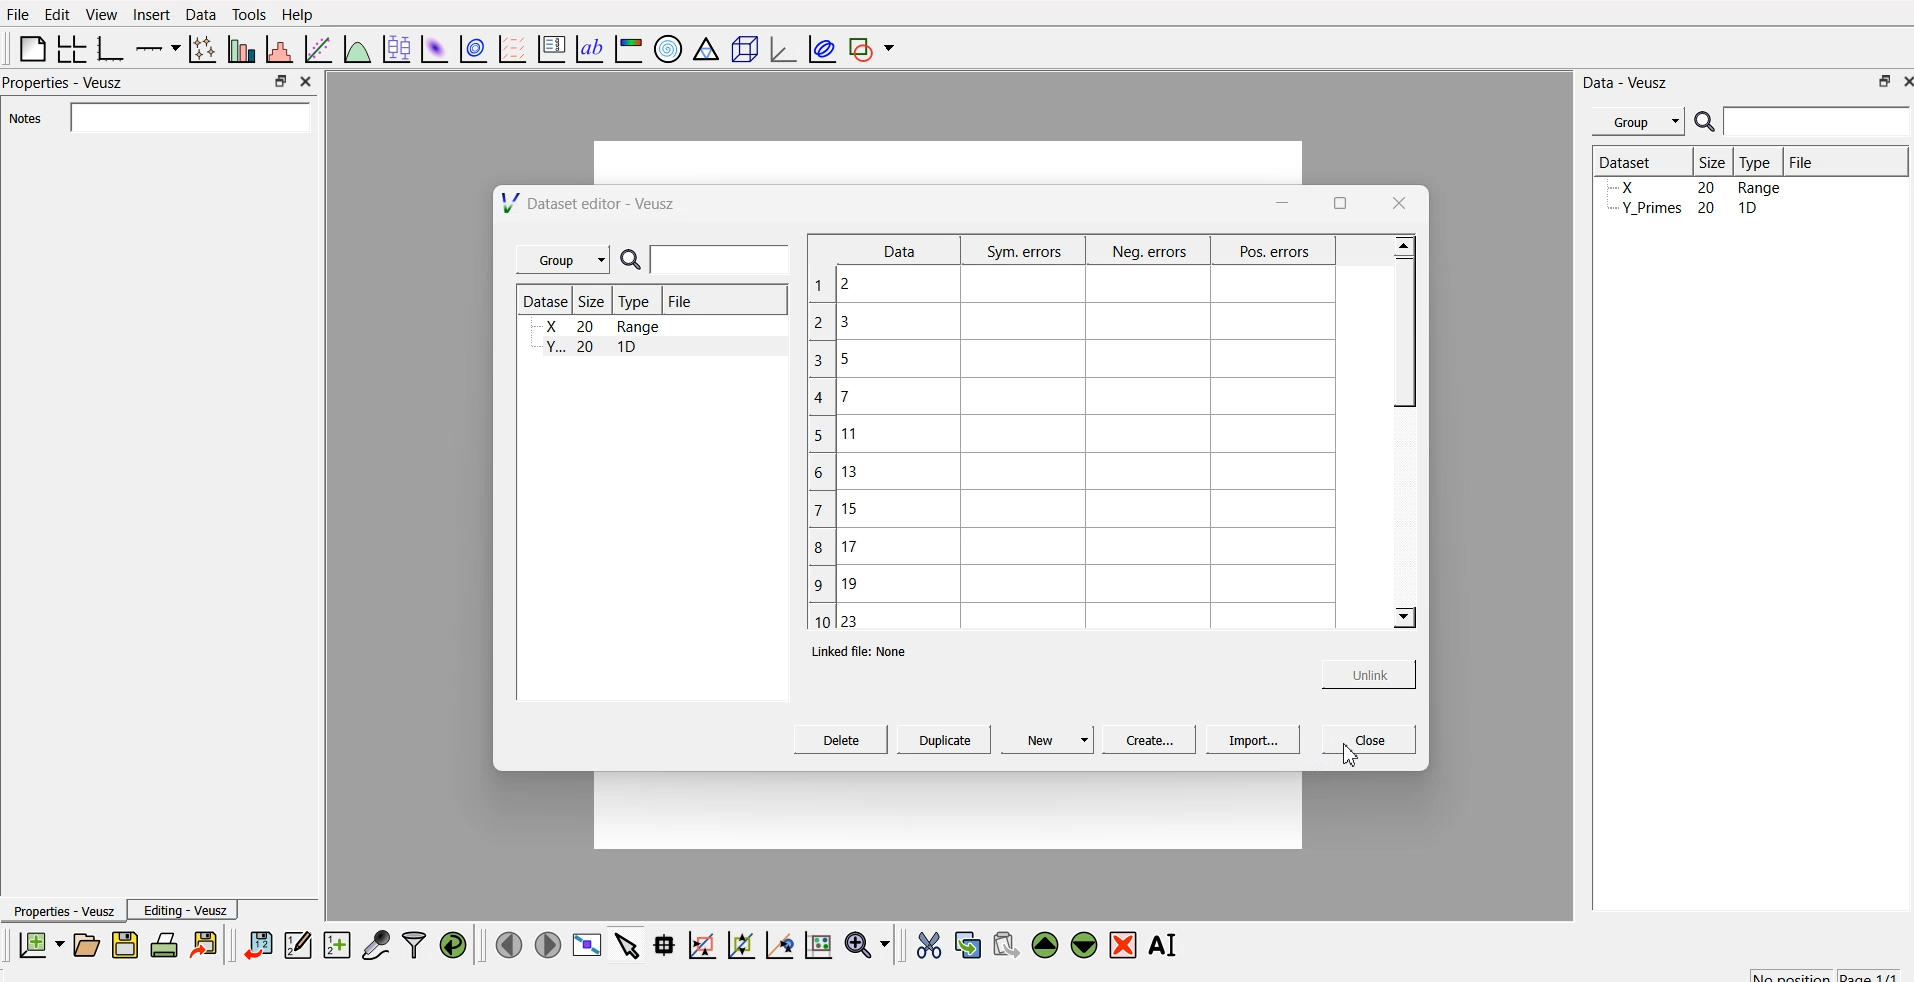 The image size is (1914, 982). What do you see at coordinates (719, 261) in the screenshot?
I see `search bar` at bounding box center [719, 261].